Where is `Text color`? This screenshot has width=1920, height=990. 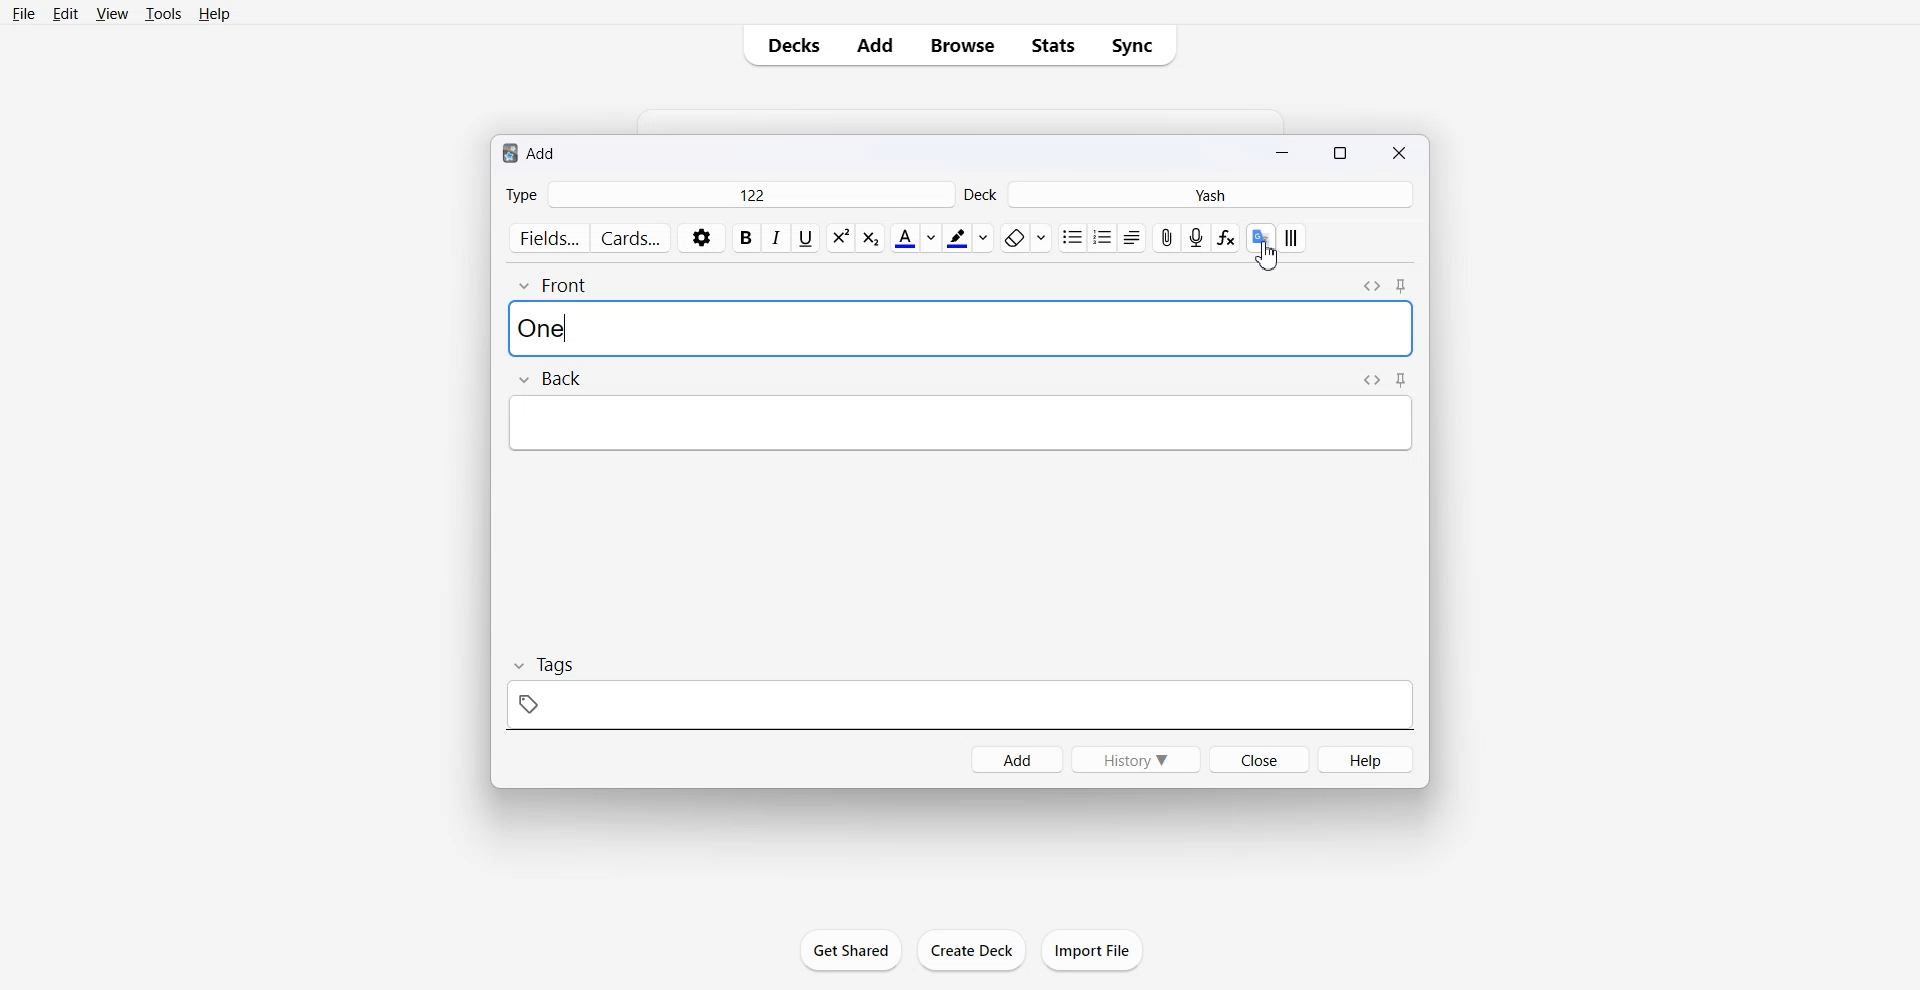 Text color is located at coordinates (914, 238).